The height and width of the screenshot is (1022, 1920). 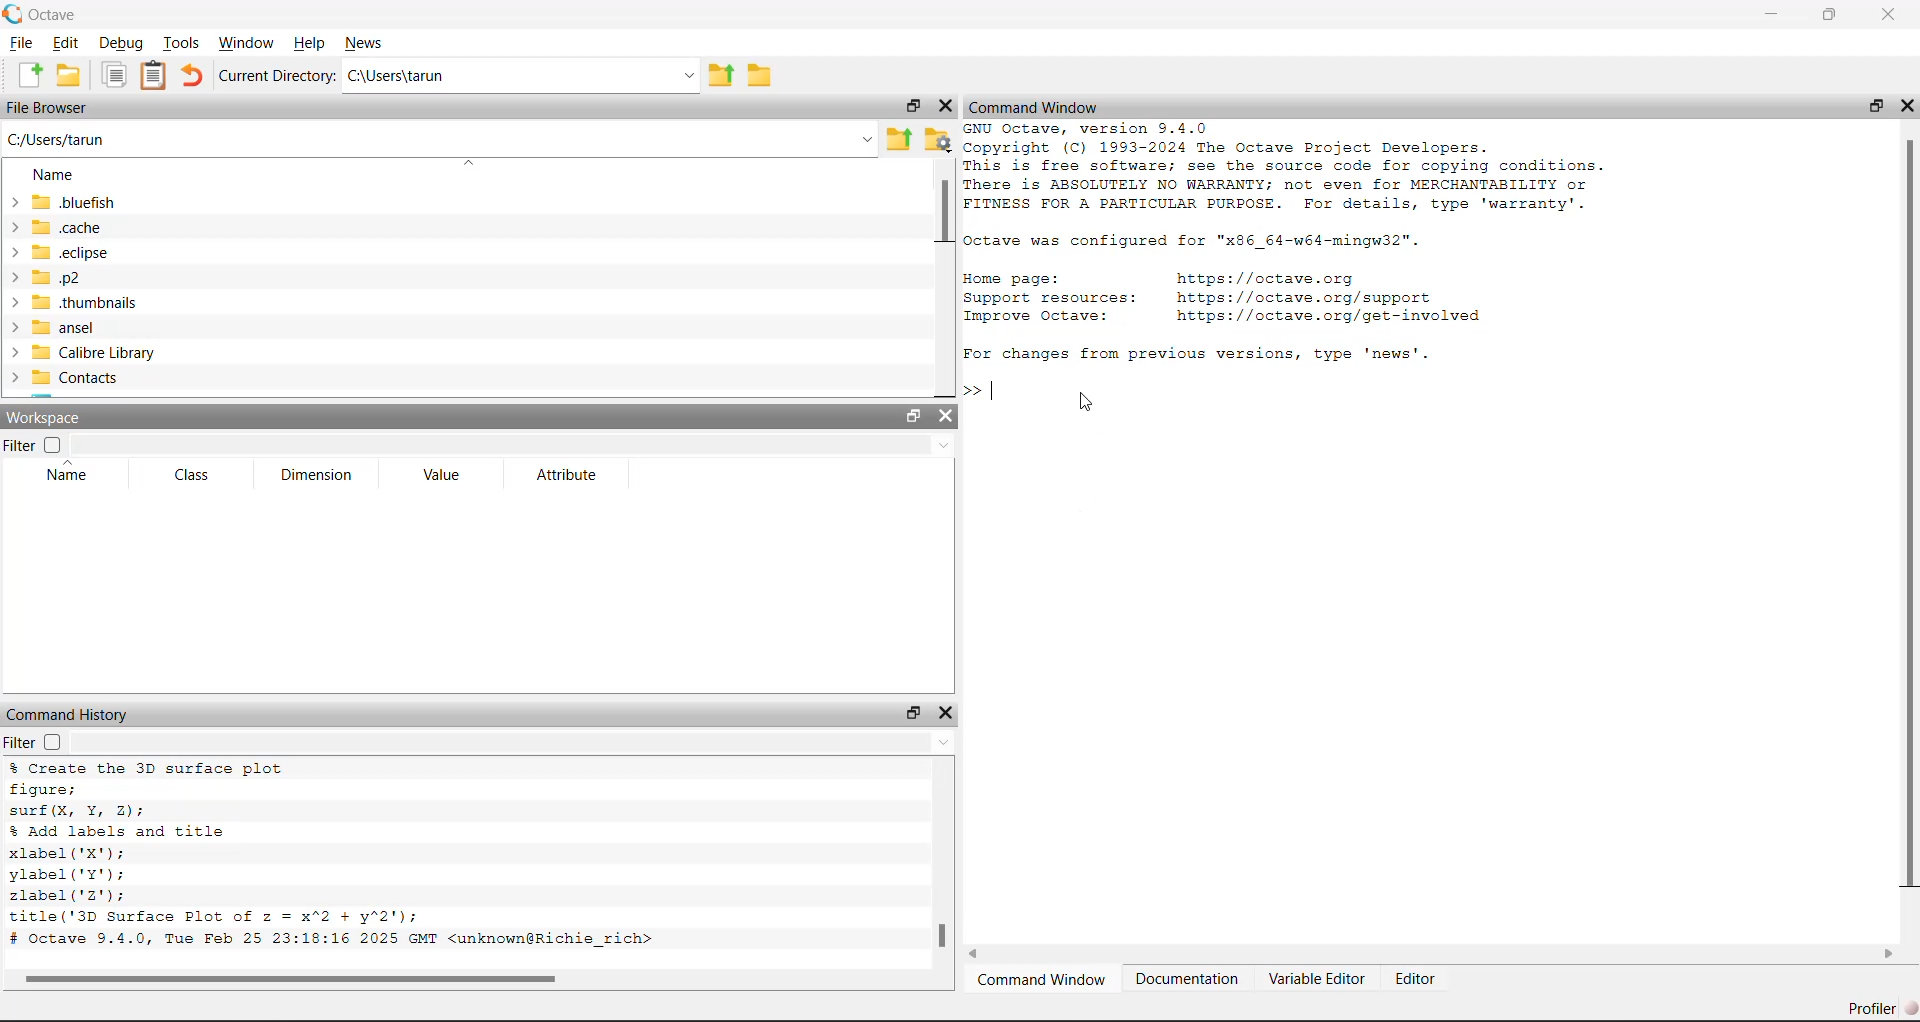 I want to click on xlabel ('X");, so click(x=66, y=853).